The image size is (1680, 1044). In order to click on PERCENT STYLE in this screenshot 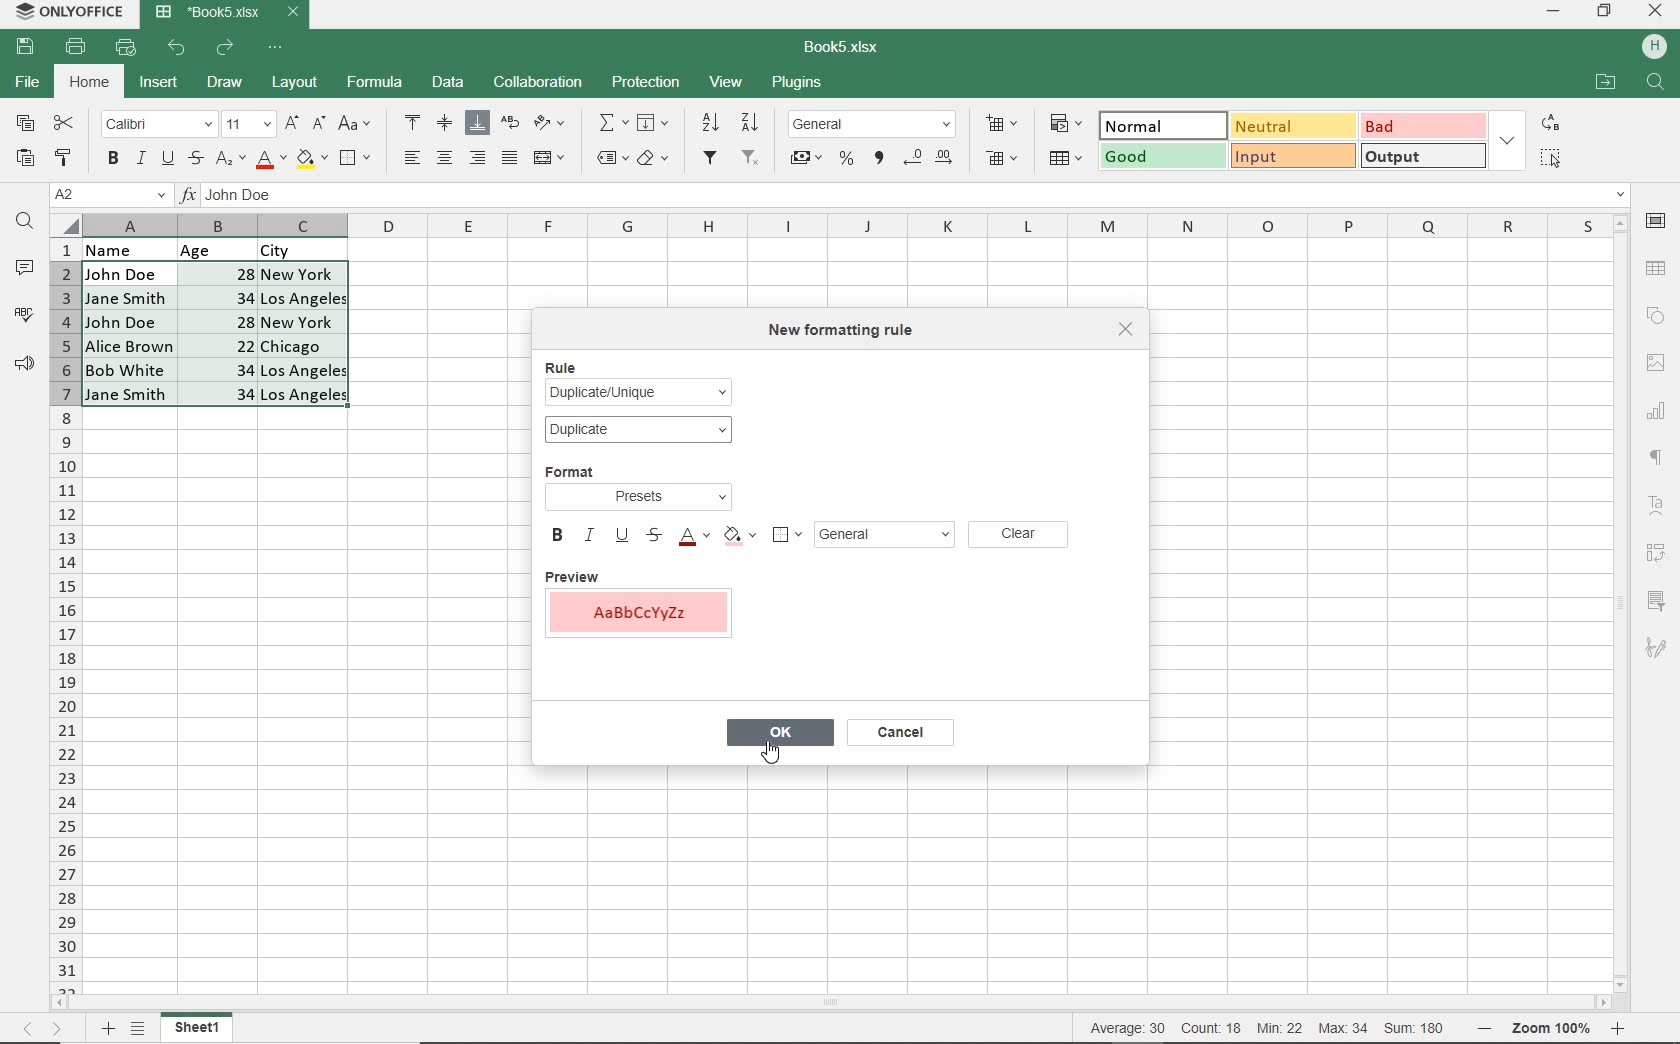, I will do `click(845, 159)`.